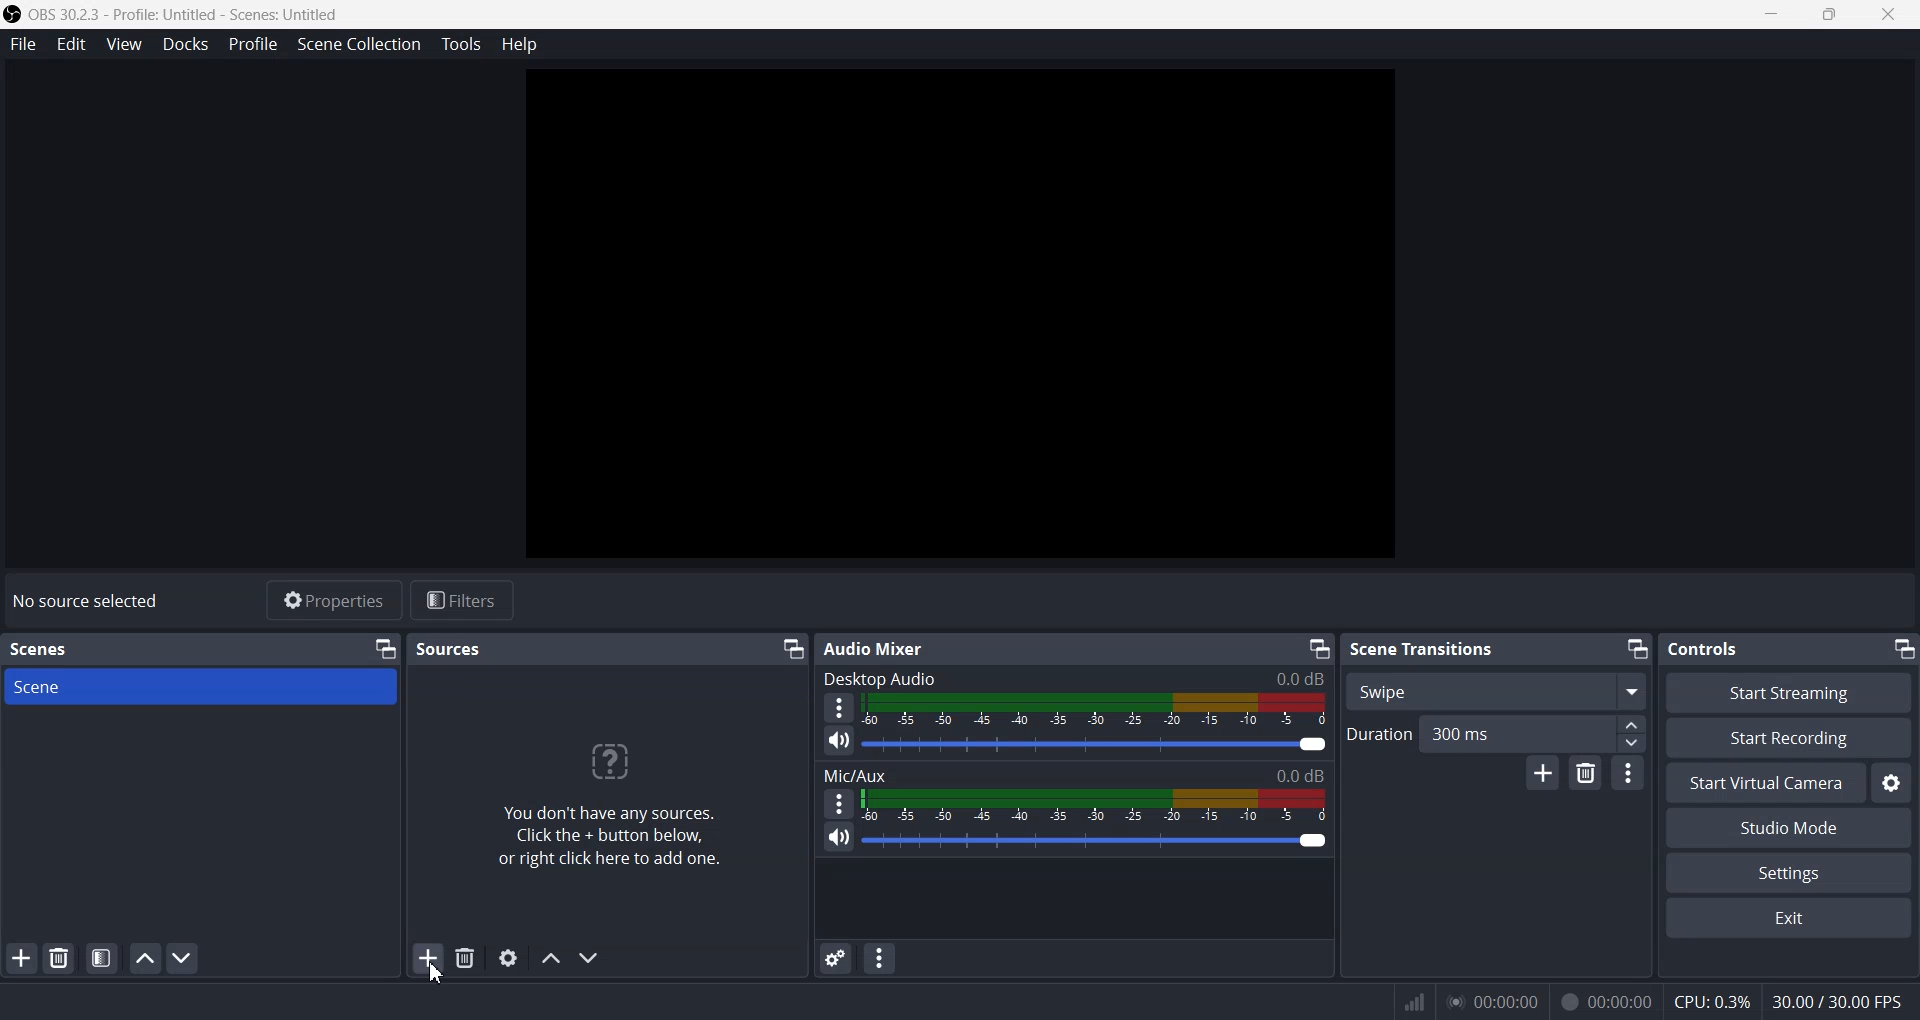  I want to click on Volume Adjuster, so click(1096, 744).